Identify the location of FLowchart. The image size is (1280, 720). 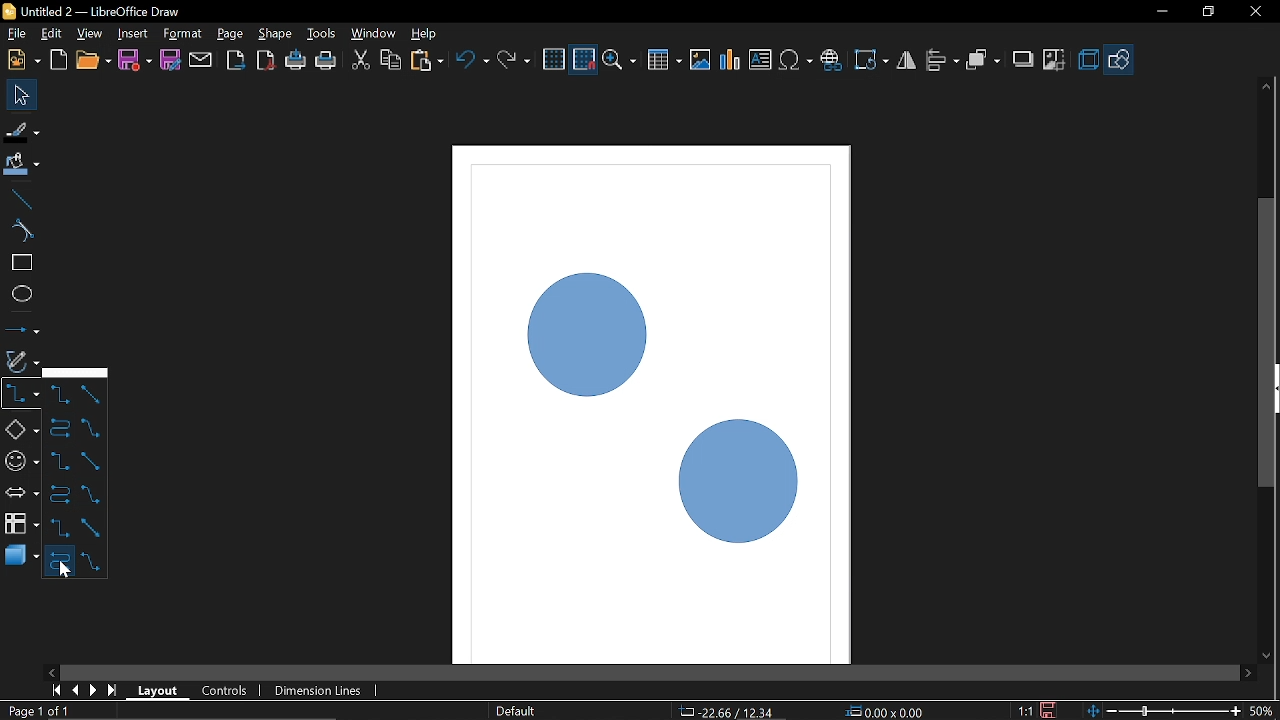
(22, 525).